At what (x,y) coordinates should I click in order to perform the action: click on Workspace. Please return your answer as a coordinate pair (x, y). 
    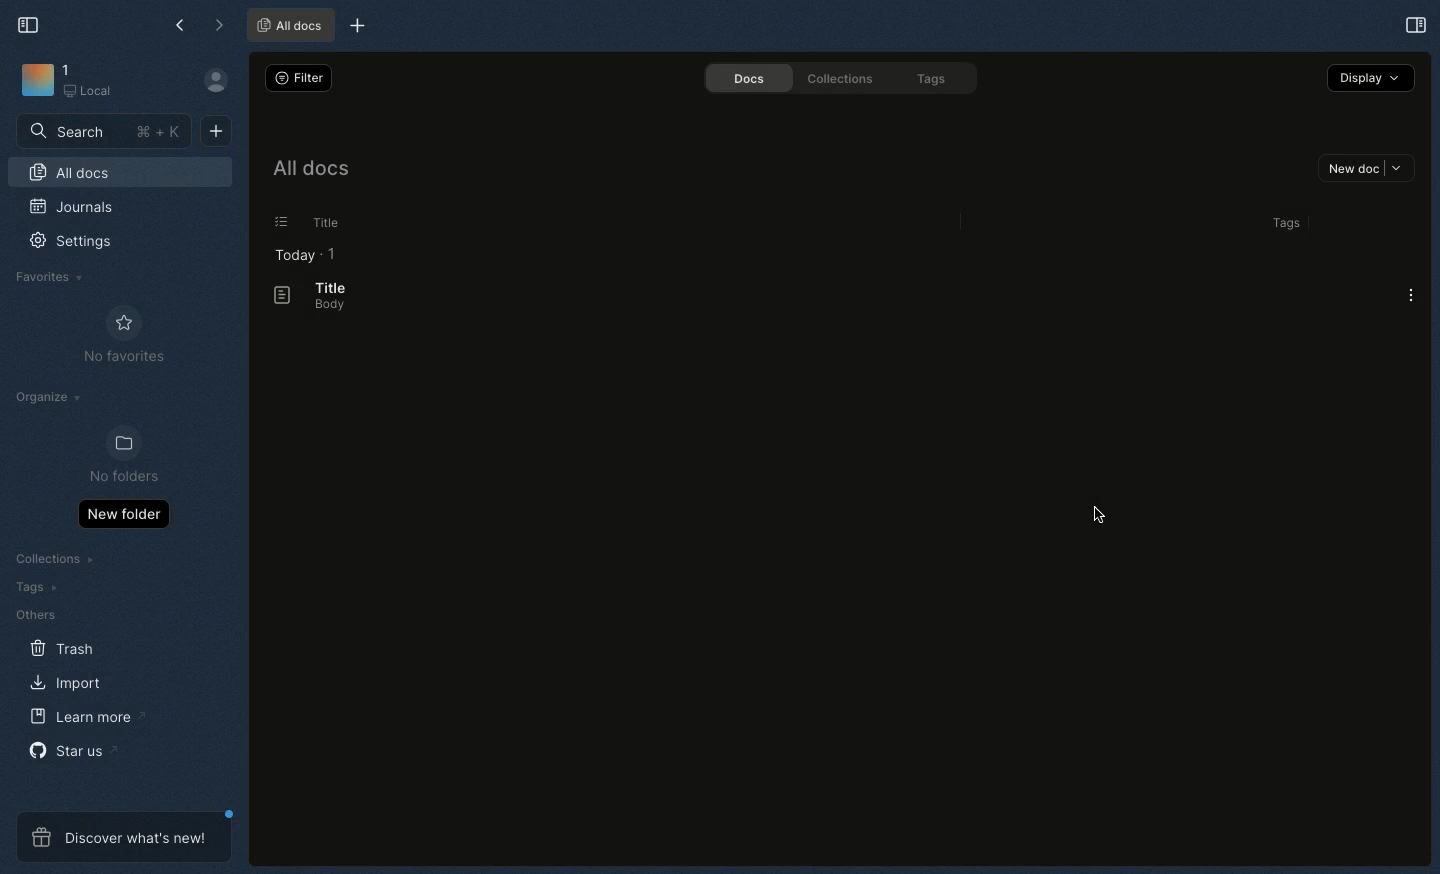
    Looking at the image, I should click on (97, 82).